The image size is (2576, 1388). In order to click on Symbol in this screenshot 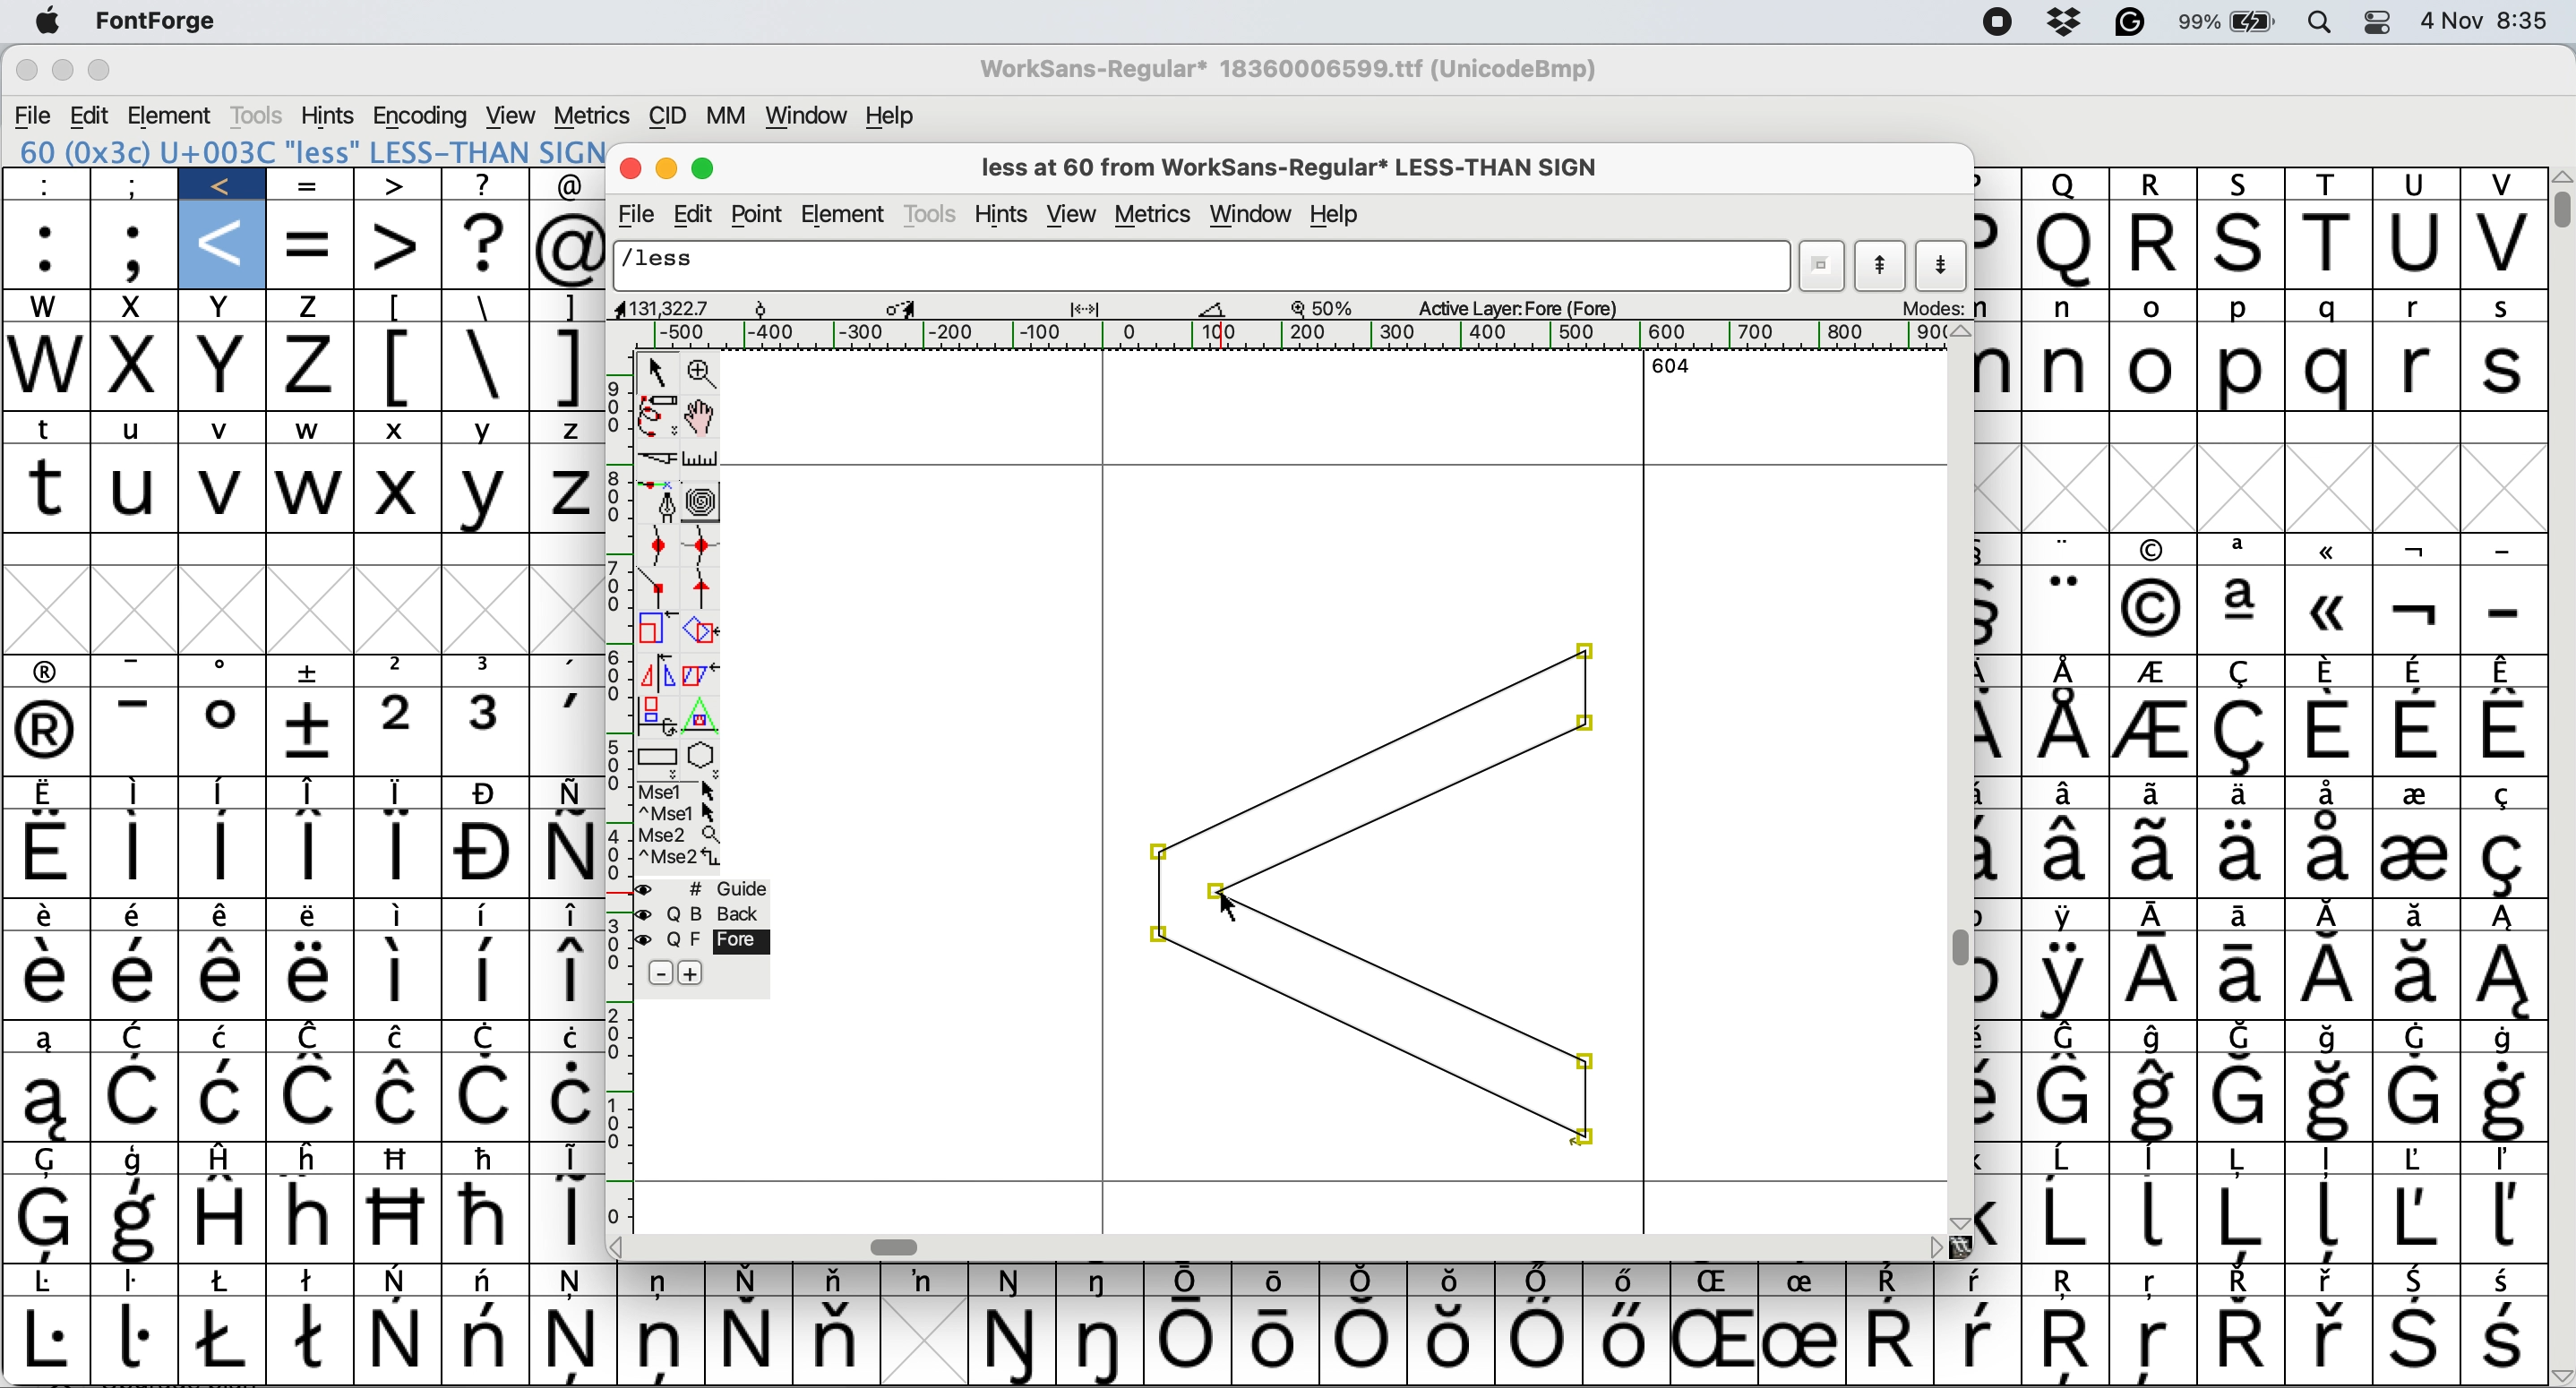, I will do `click(567, 791)`.